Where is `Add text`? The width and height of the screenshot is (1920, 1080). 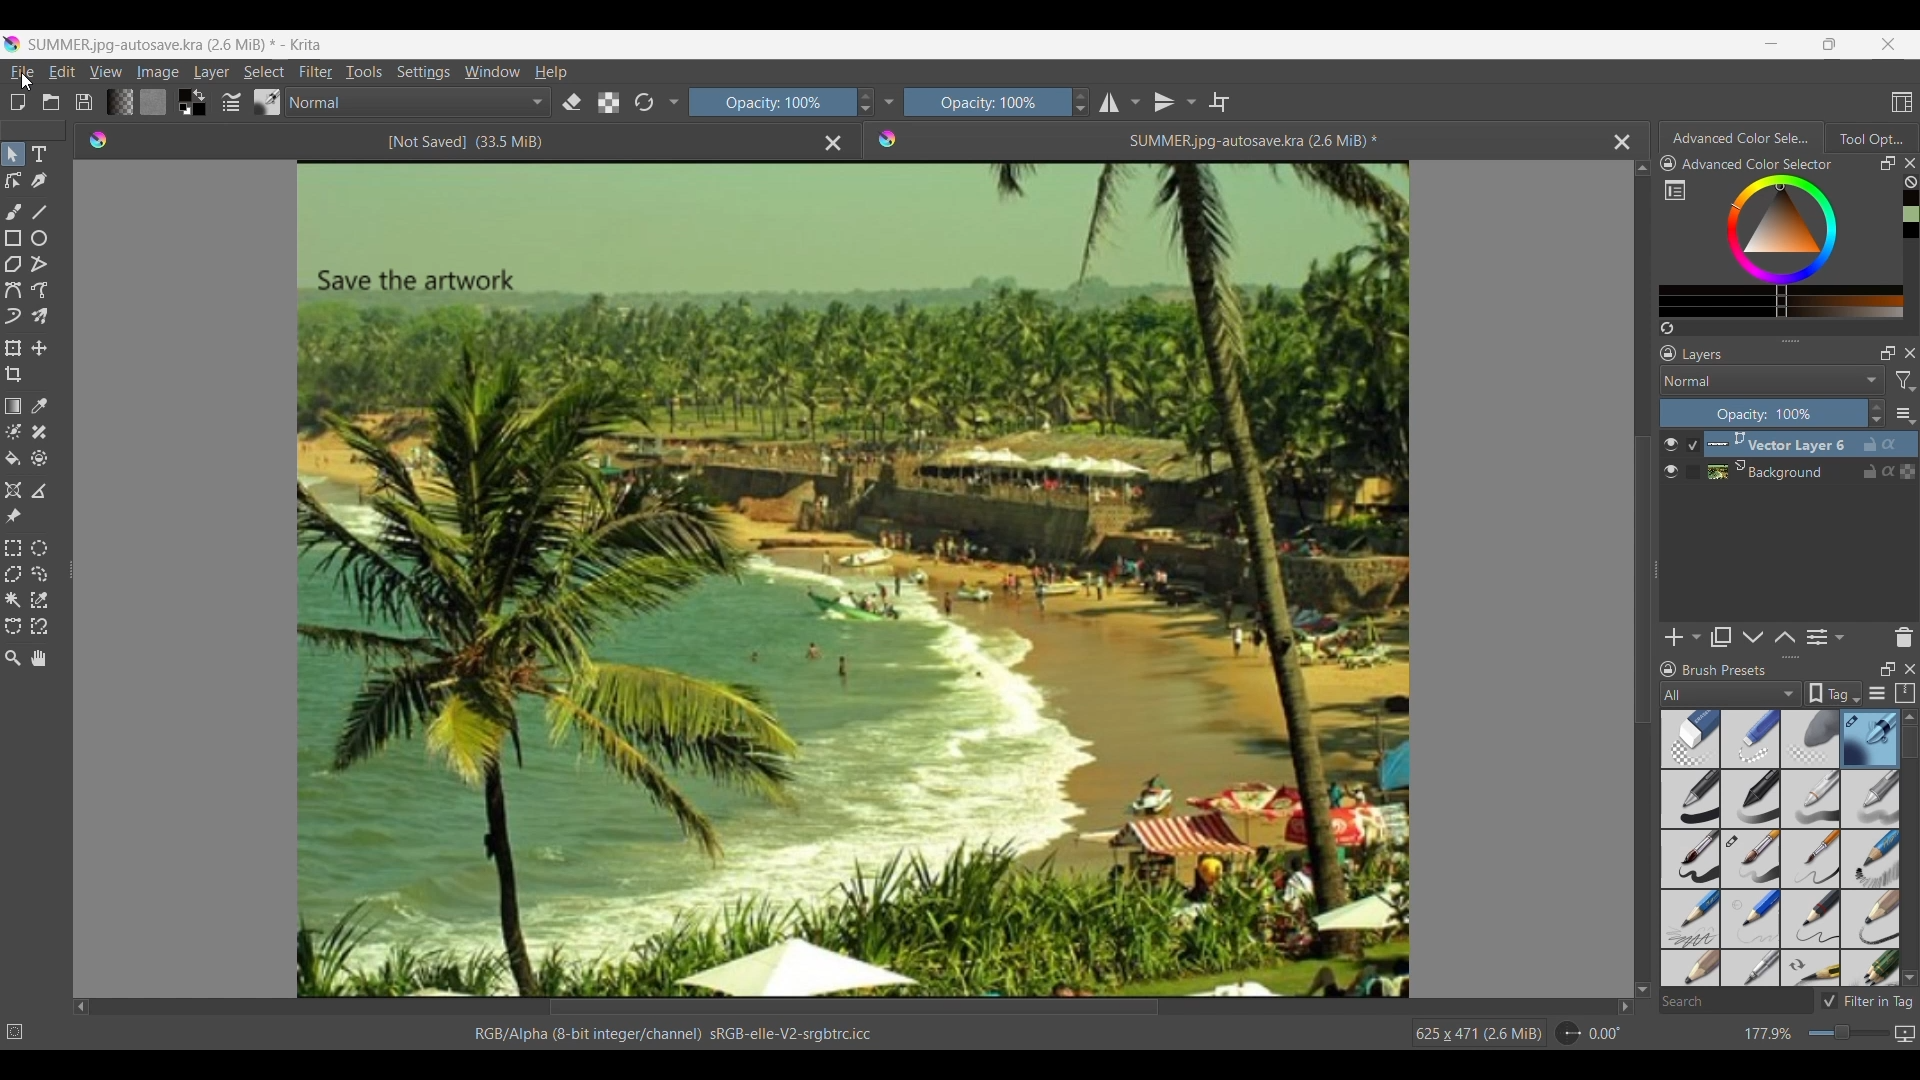
Add text is located at coordinates (40, 154).